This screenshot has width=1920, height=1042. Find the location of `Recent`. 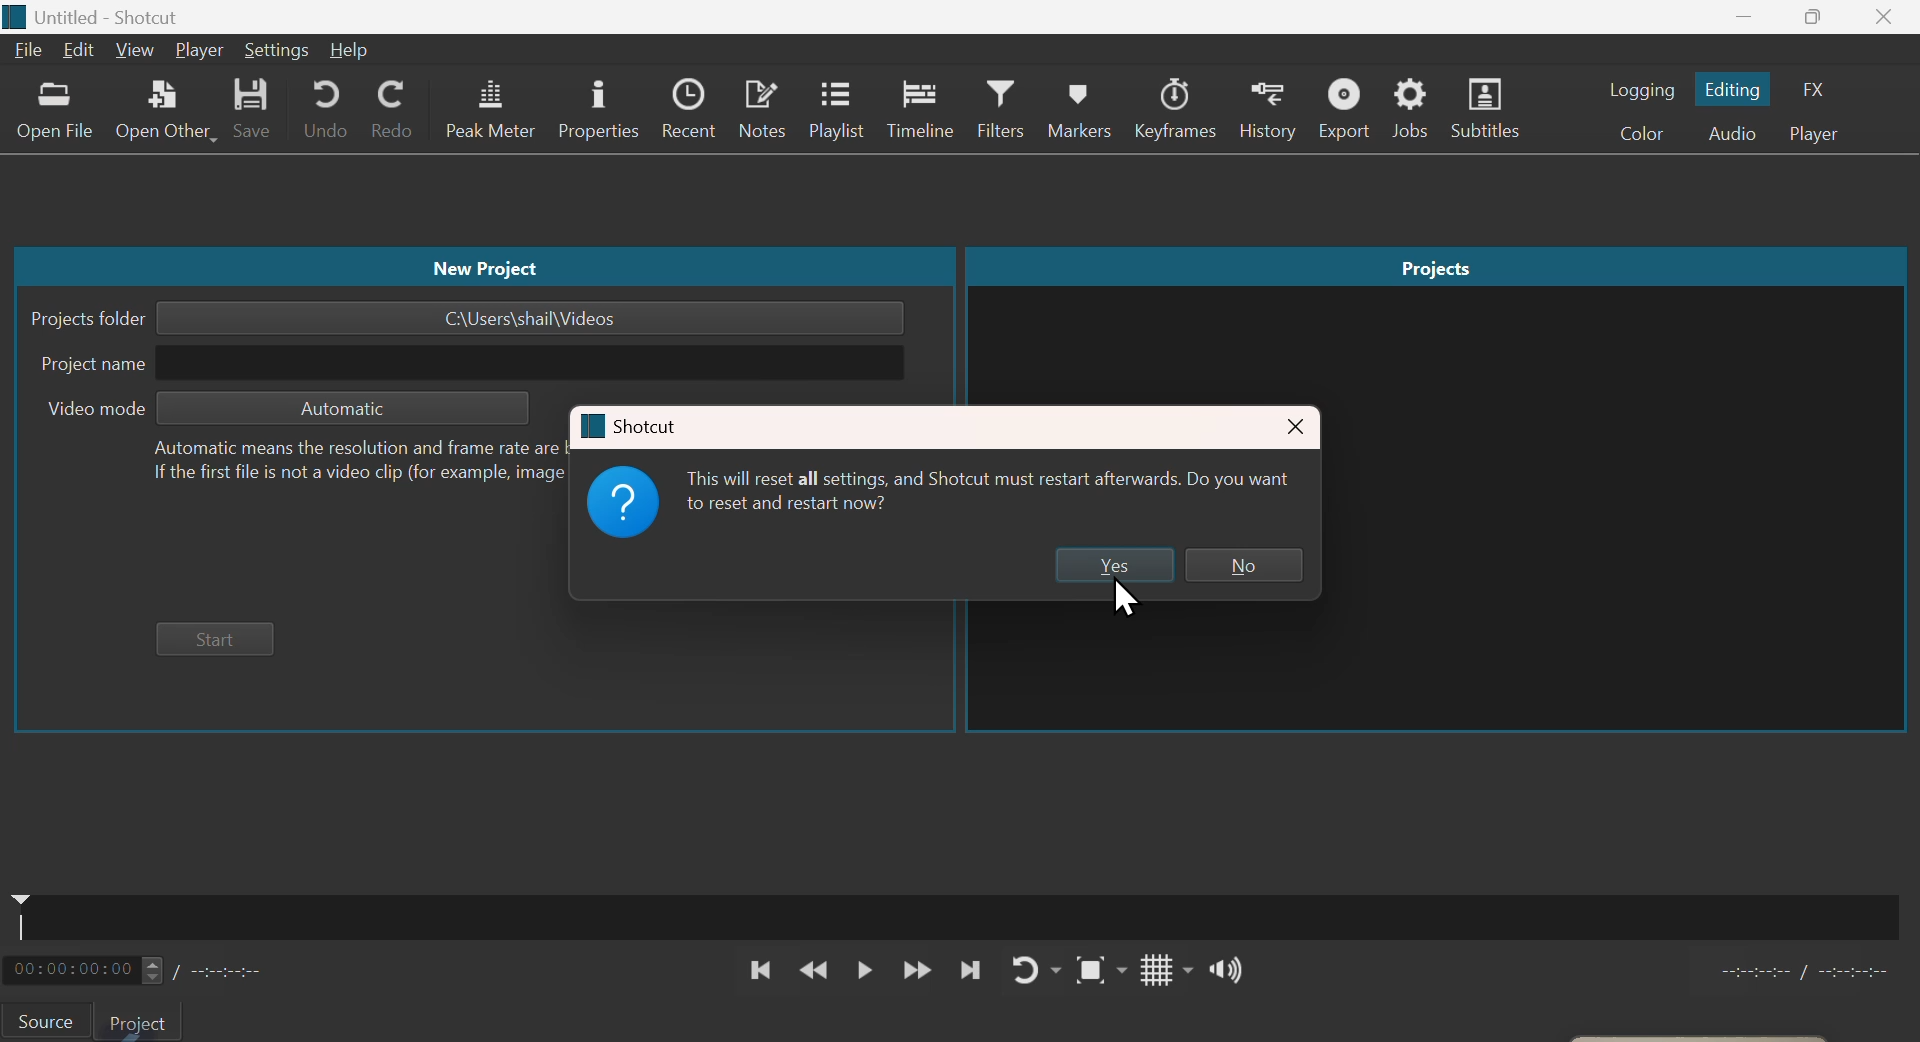

Recent is located at coordinates (689, 110).